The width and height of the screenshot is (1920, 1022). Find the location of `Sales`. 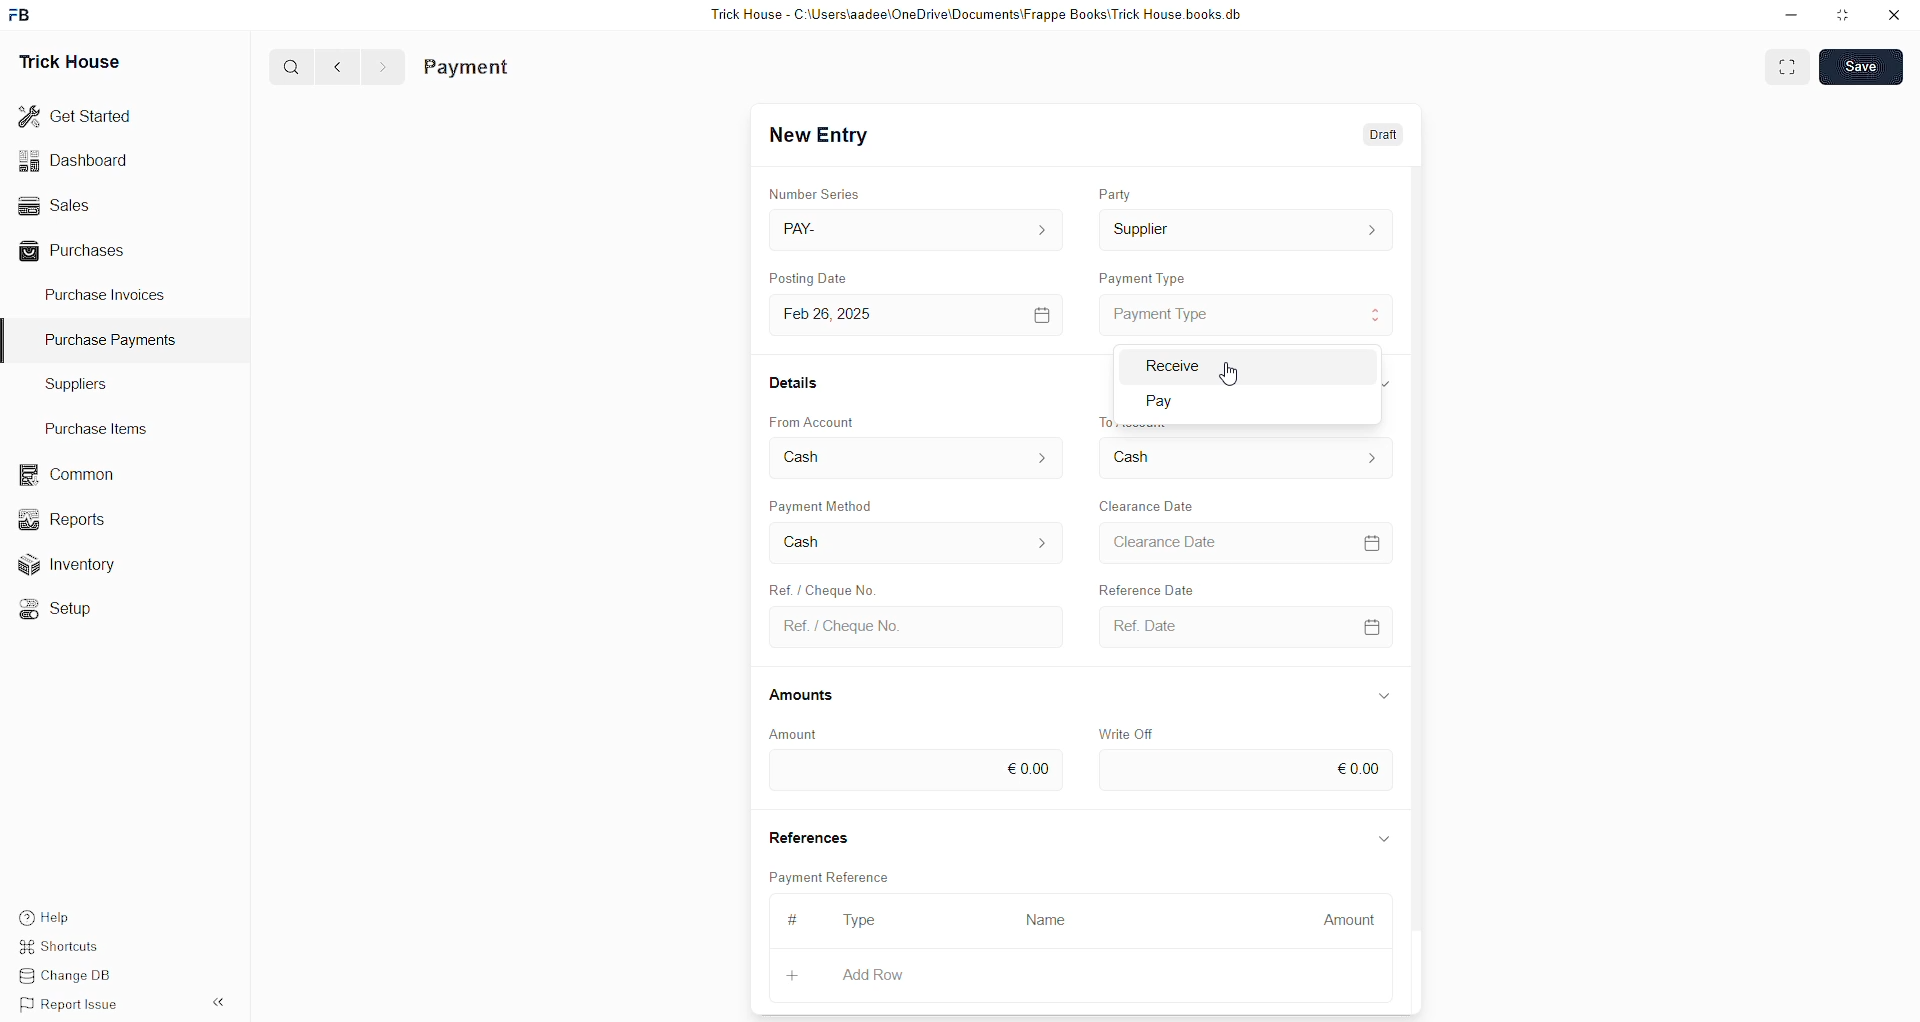

Sales is located at coordinates (57, 205).